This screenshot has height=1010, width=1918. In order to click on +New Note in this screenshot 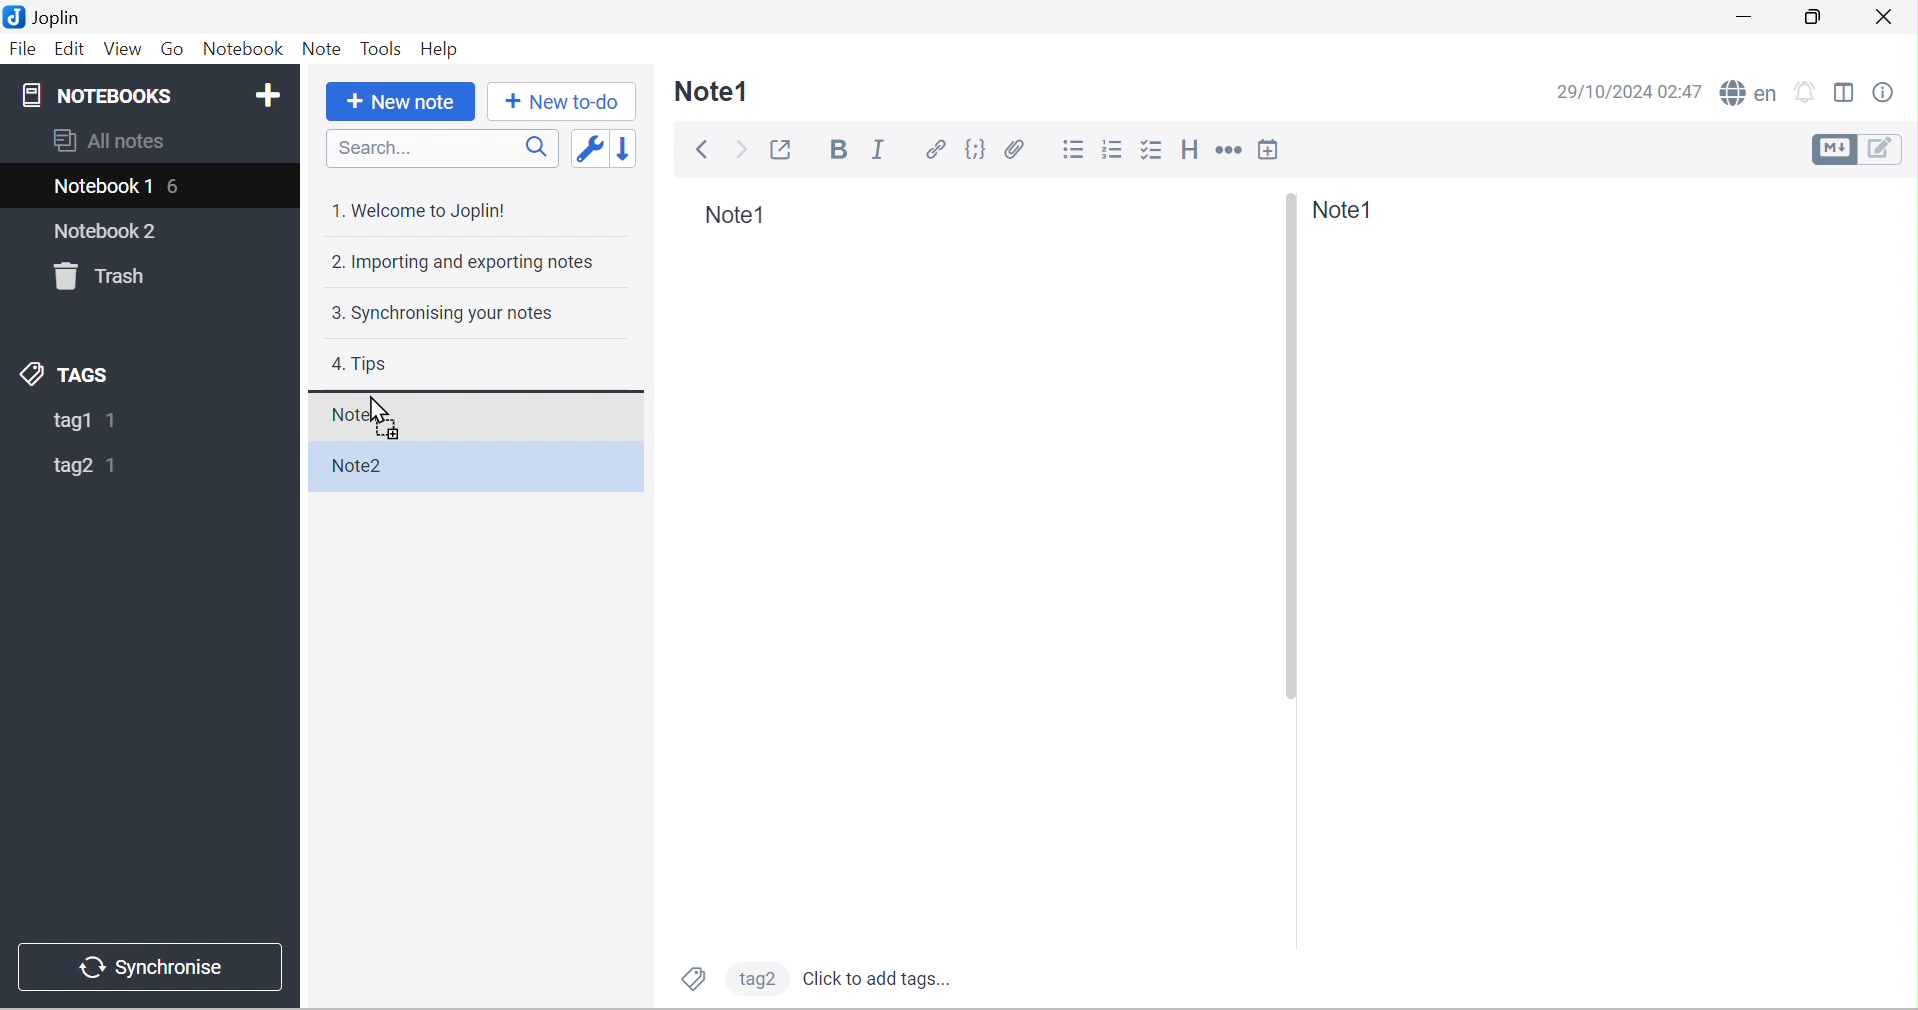, I will do `click(399, 104)`.